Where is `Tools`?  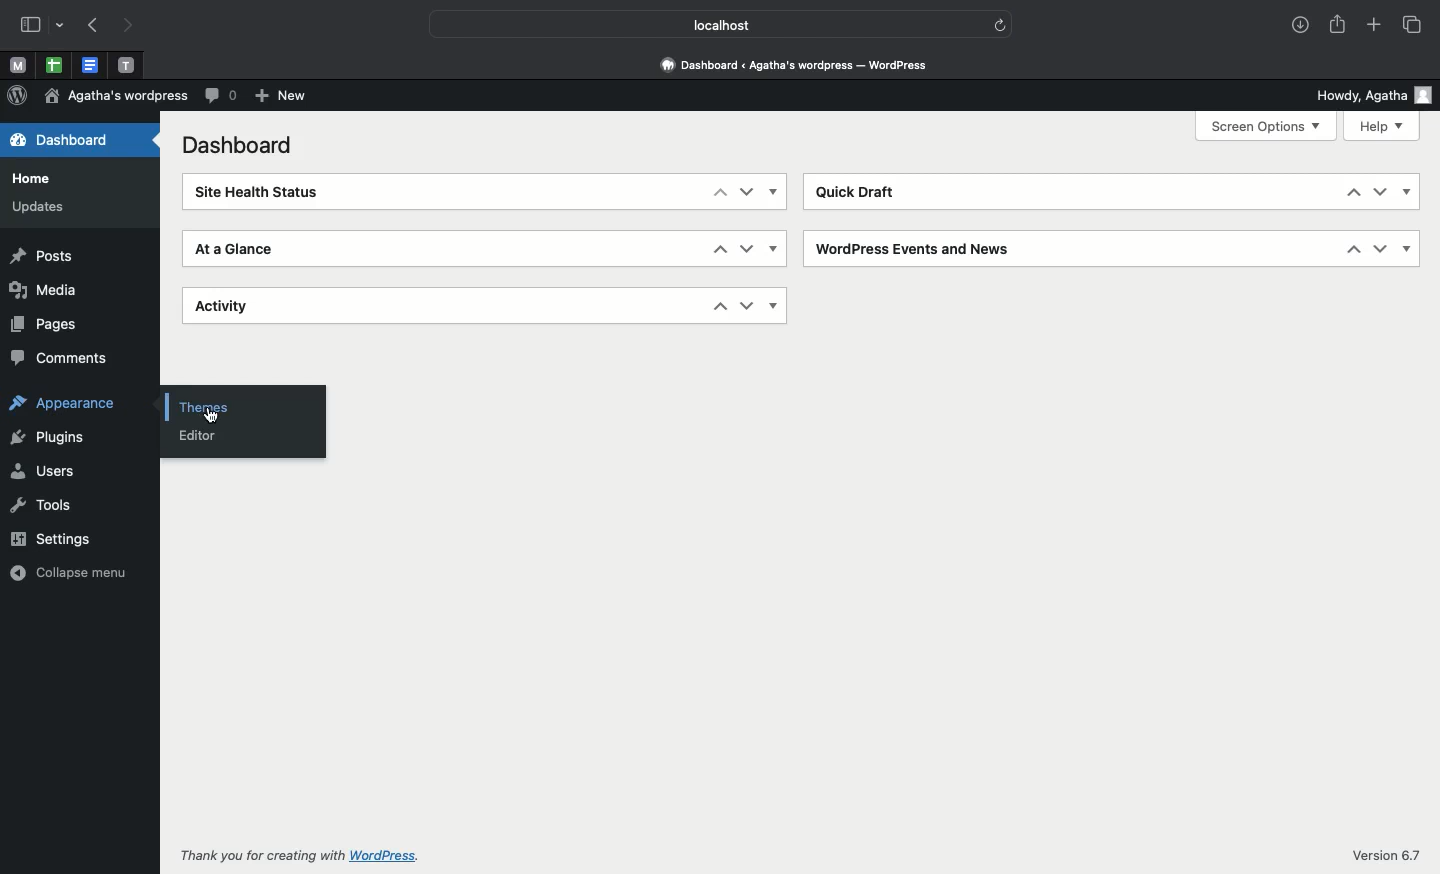 Tools is located at coordinates (43, 504).